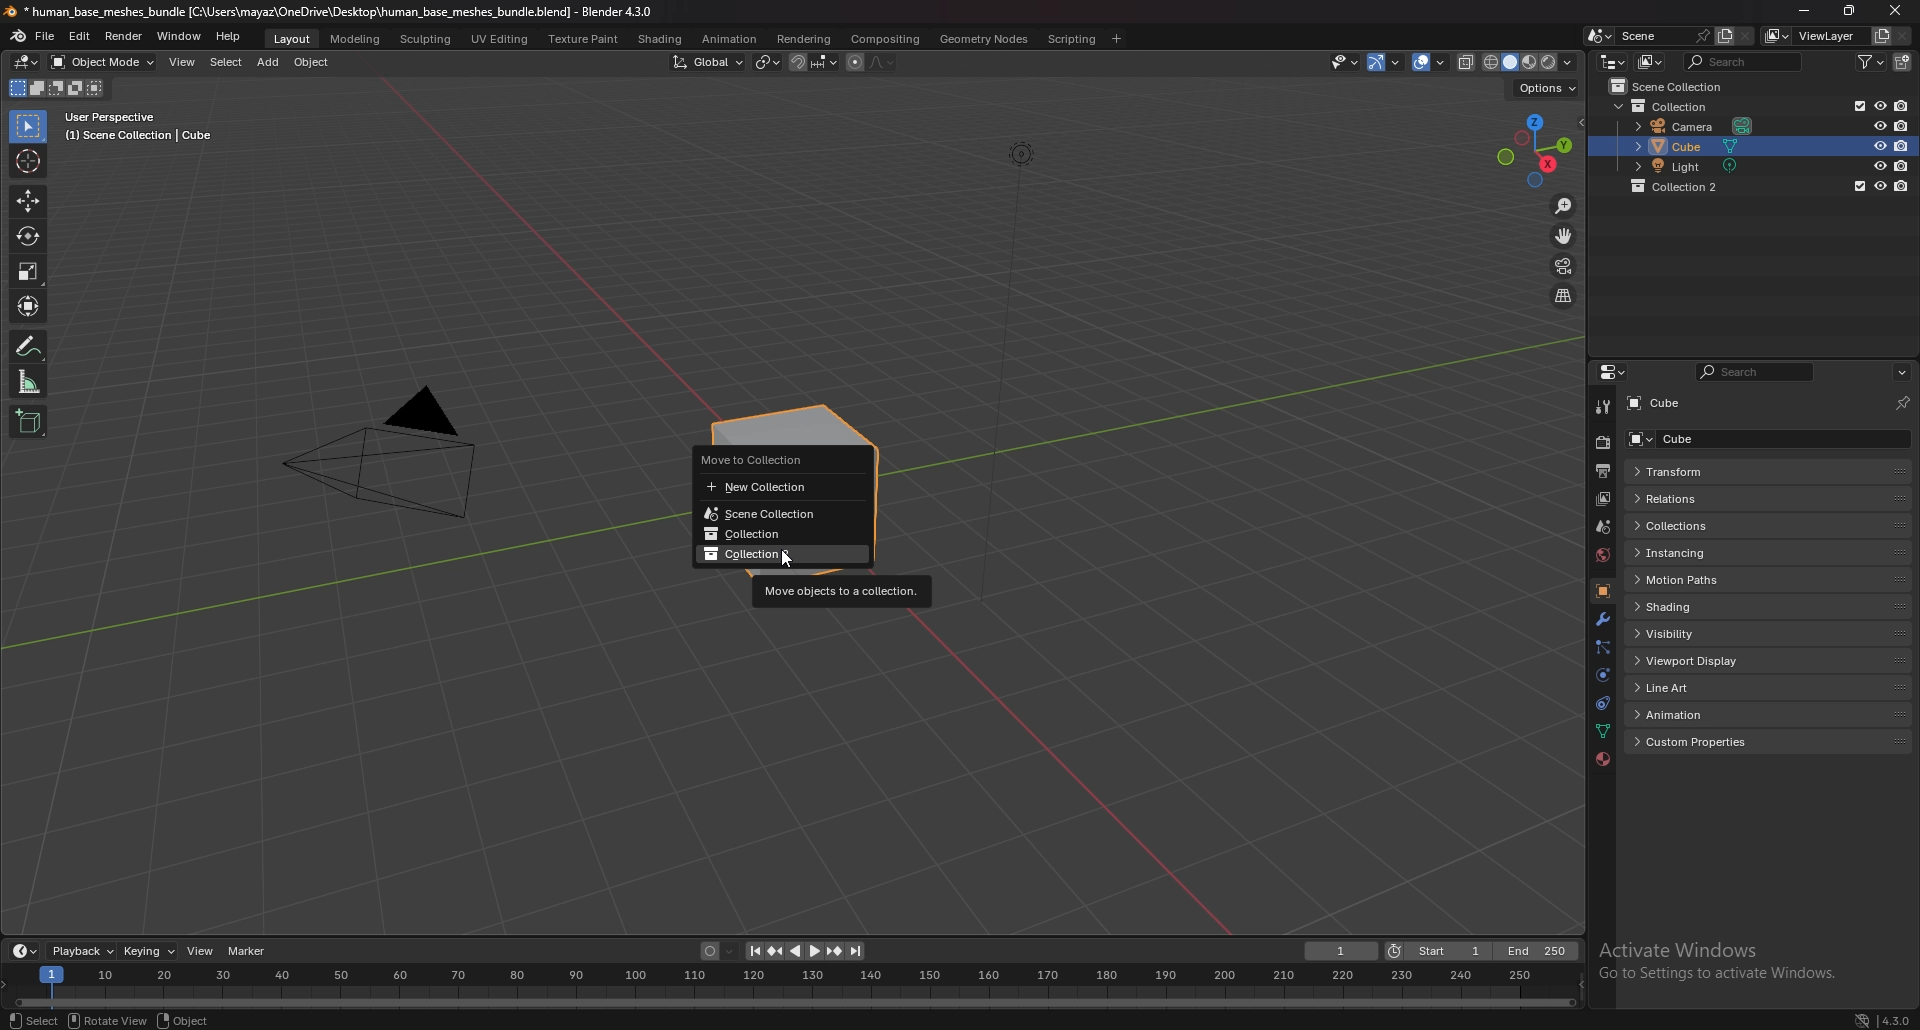 This screenshot has height=1030, width=1920. What do you see at coordinates (1700, 124) in the screenshot?
I see `camera` at bounding box center [1700, 124].